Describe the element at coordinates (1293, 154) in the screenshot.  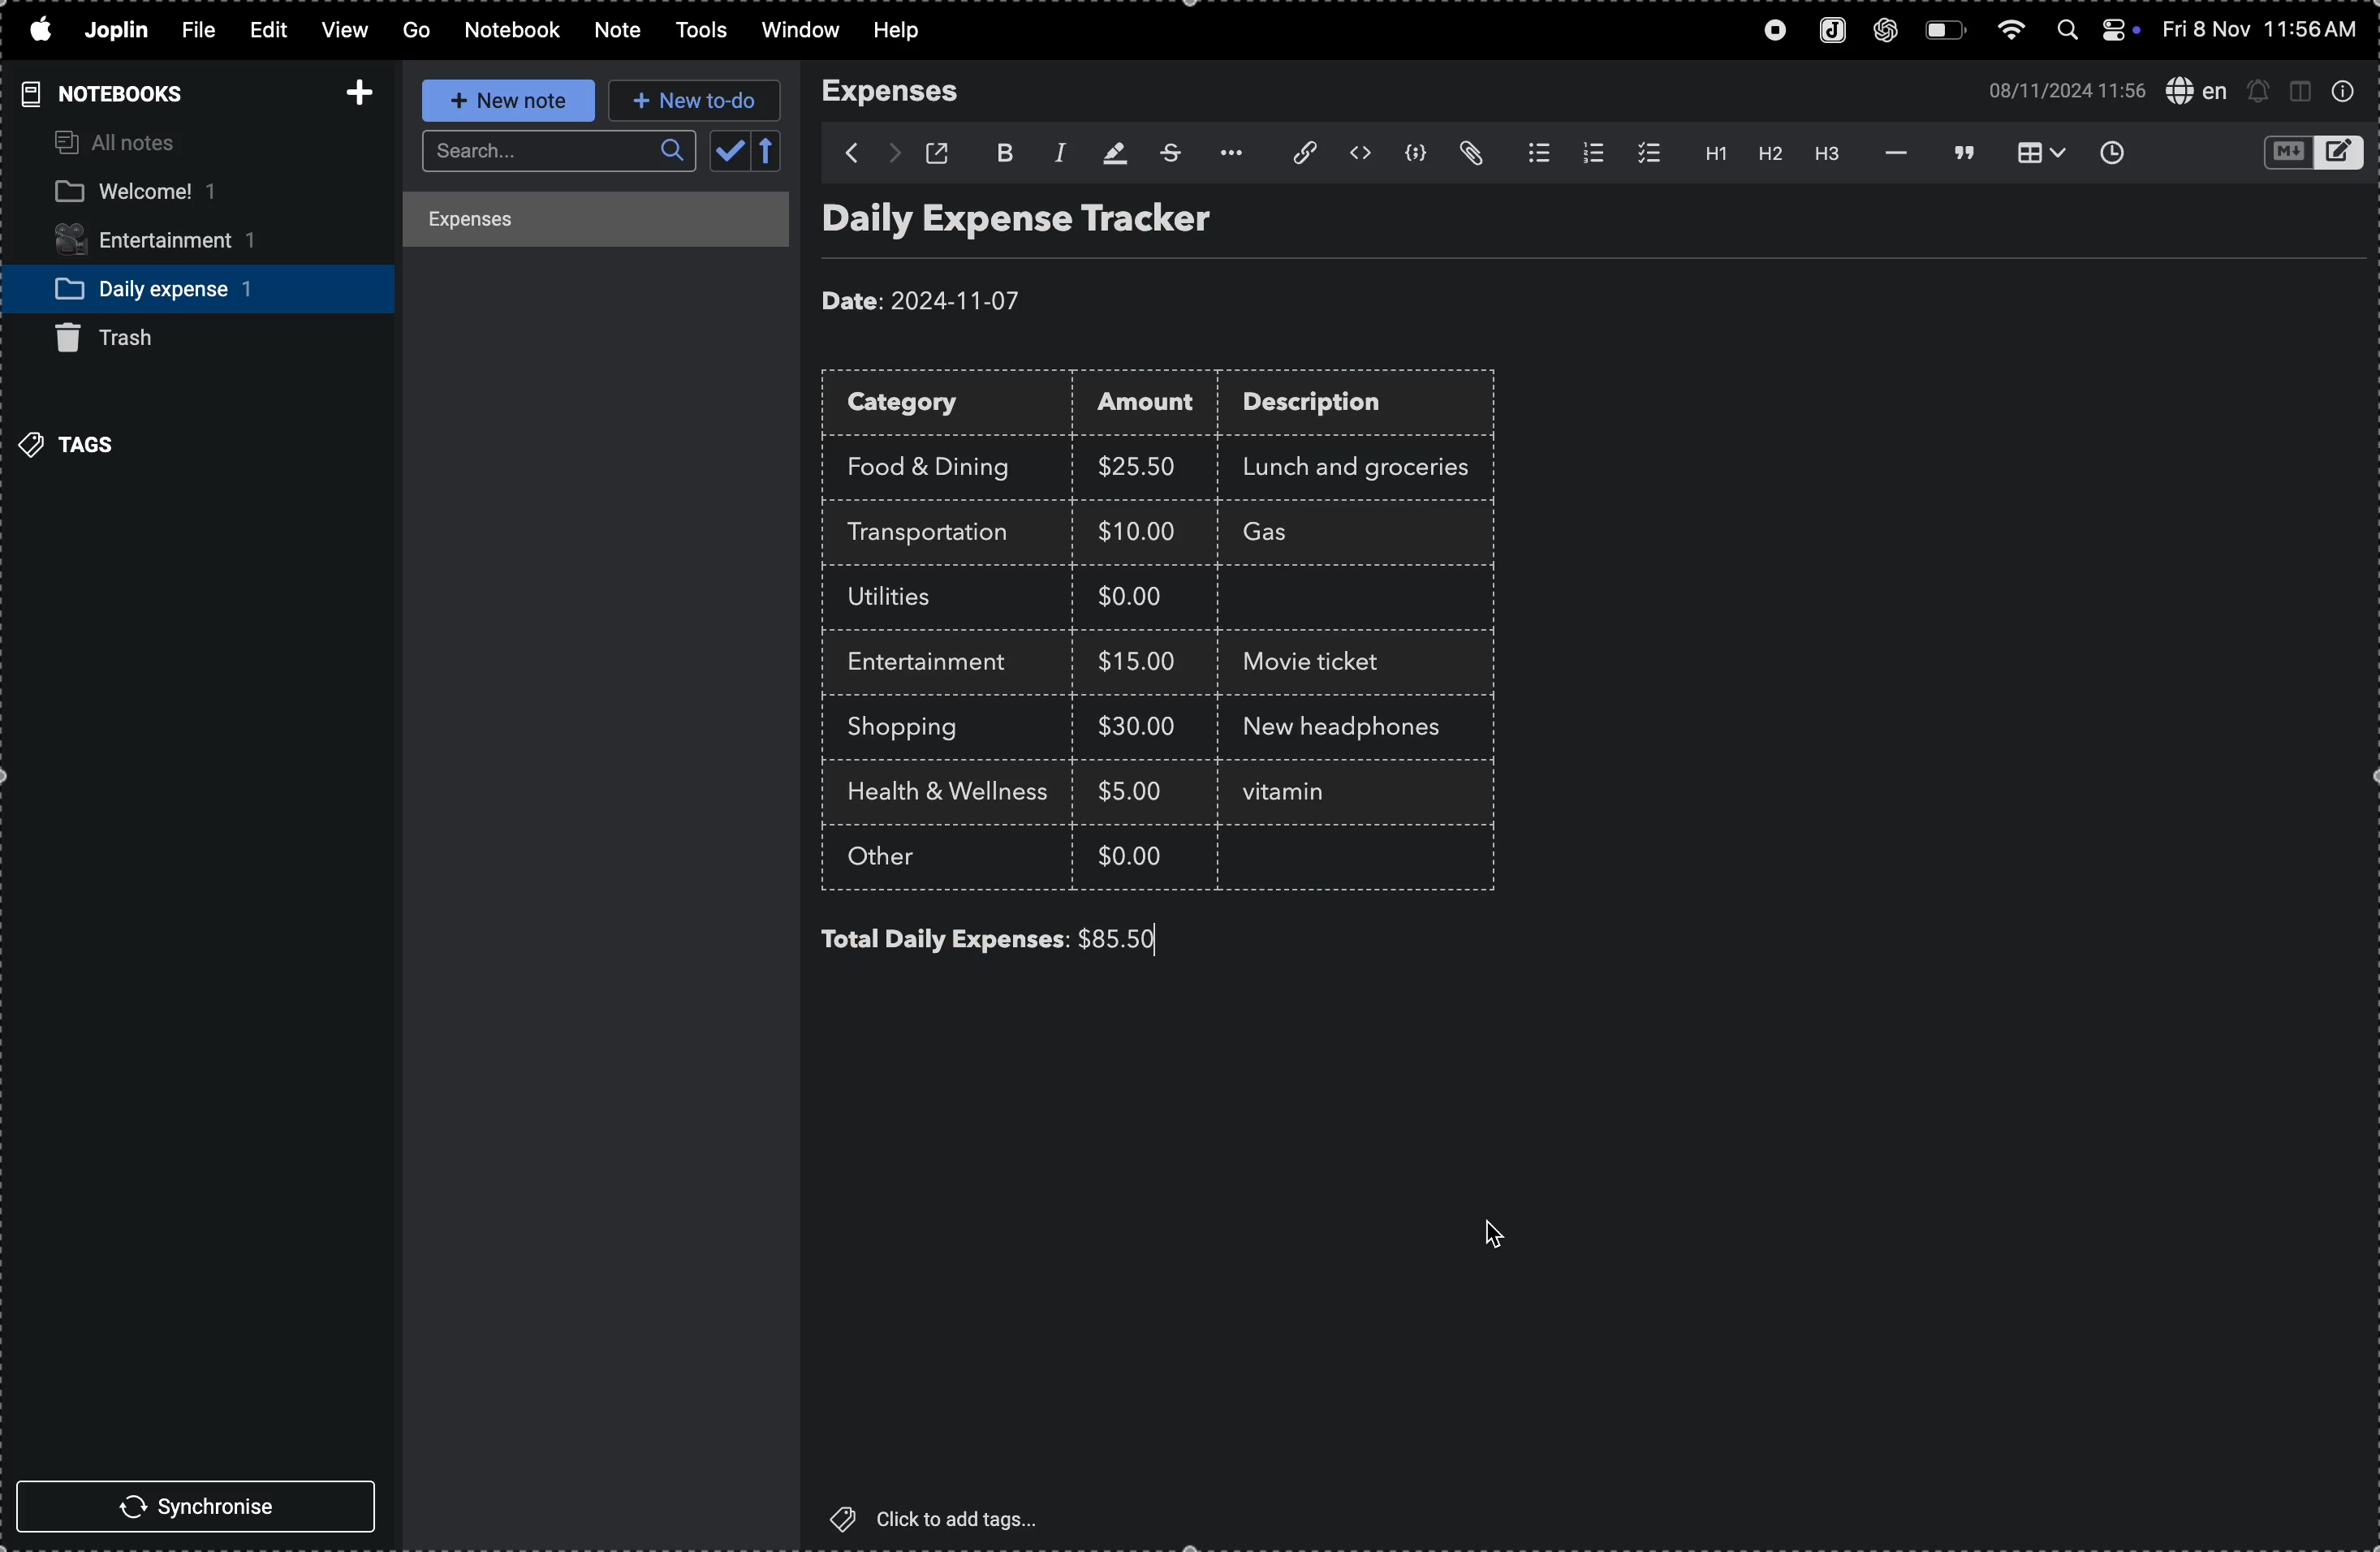
I see `attach file` at that location.